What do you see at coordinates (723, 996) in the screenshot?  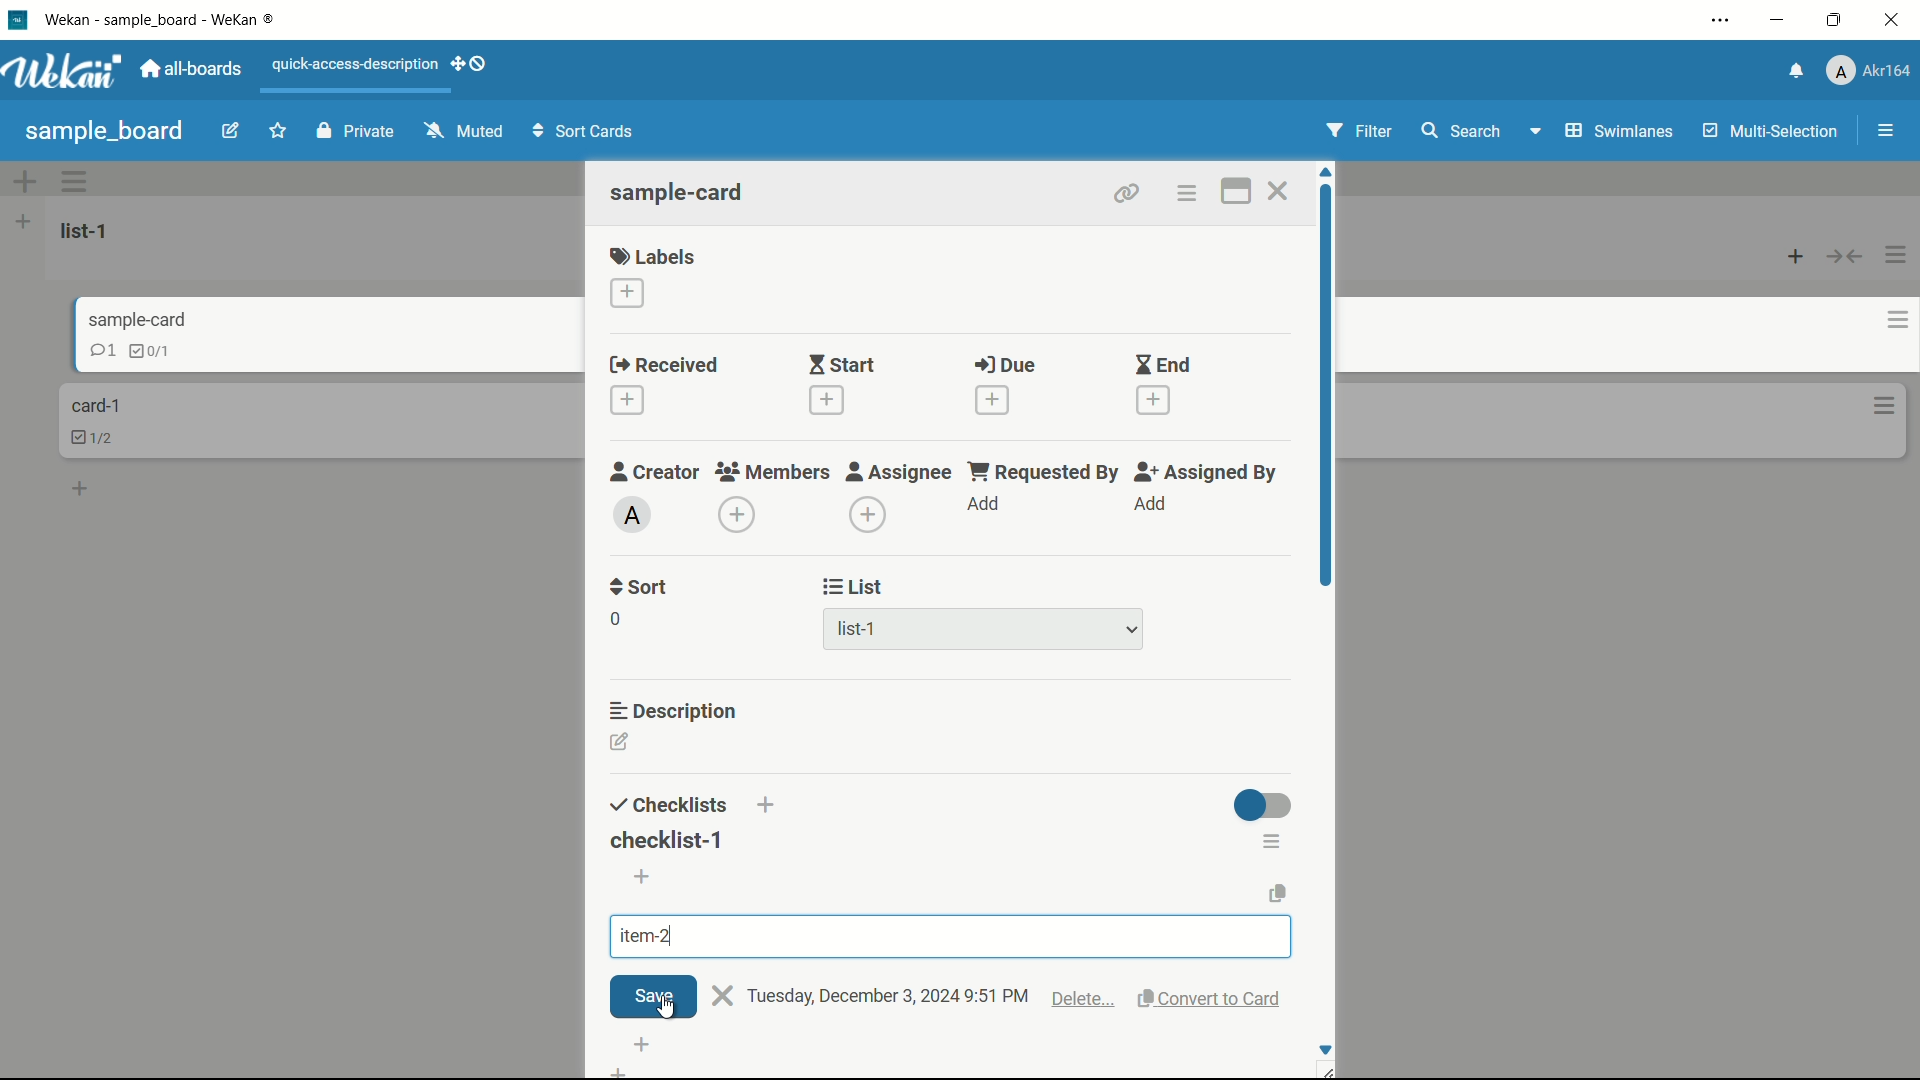 I see `close` at bounding box center [723, 996].